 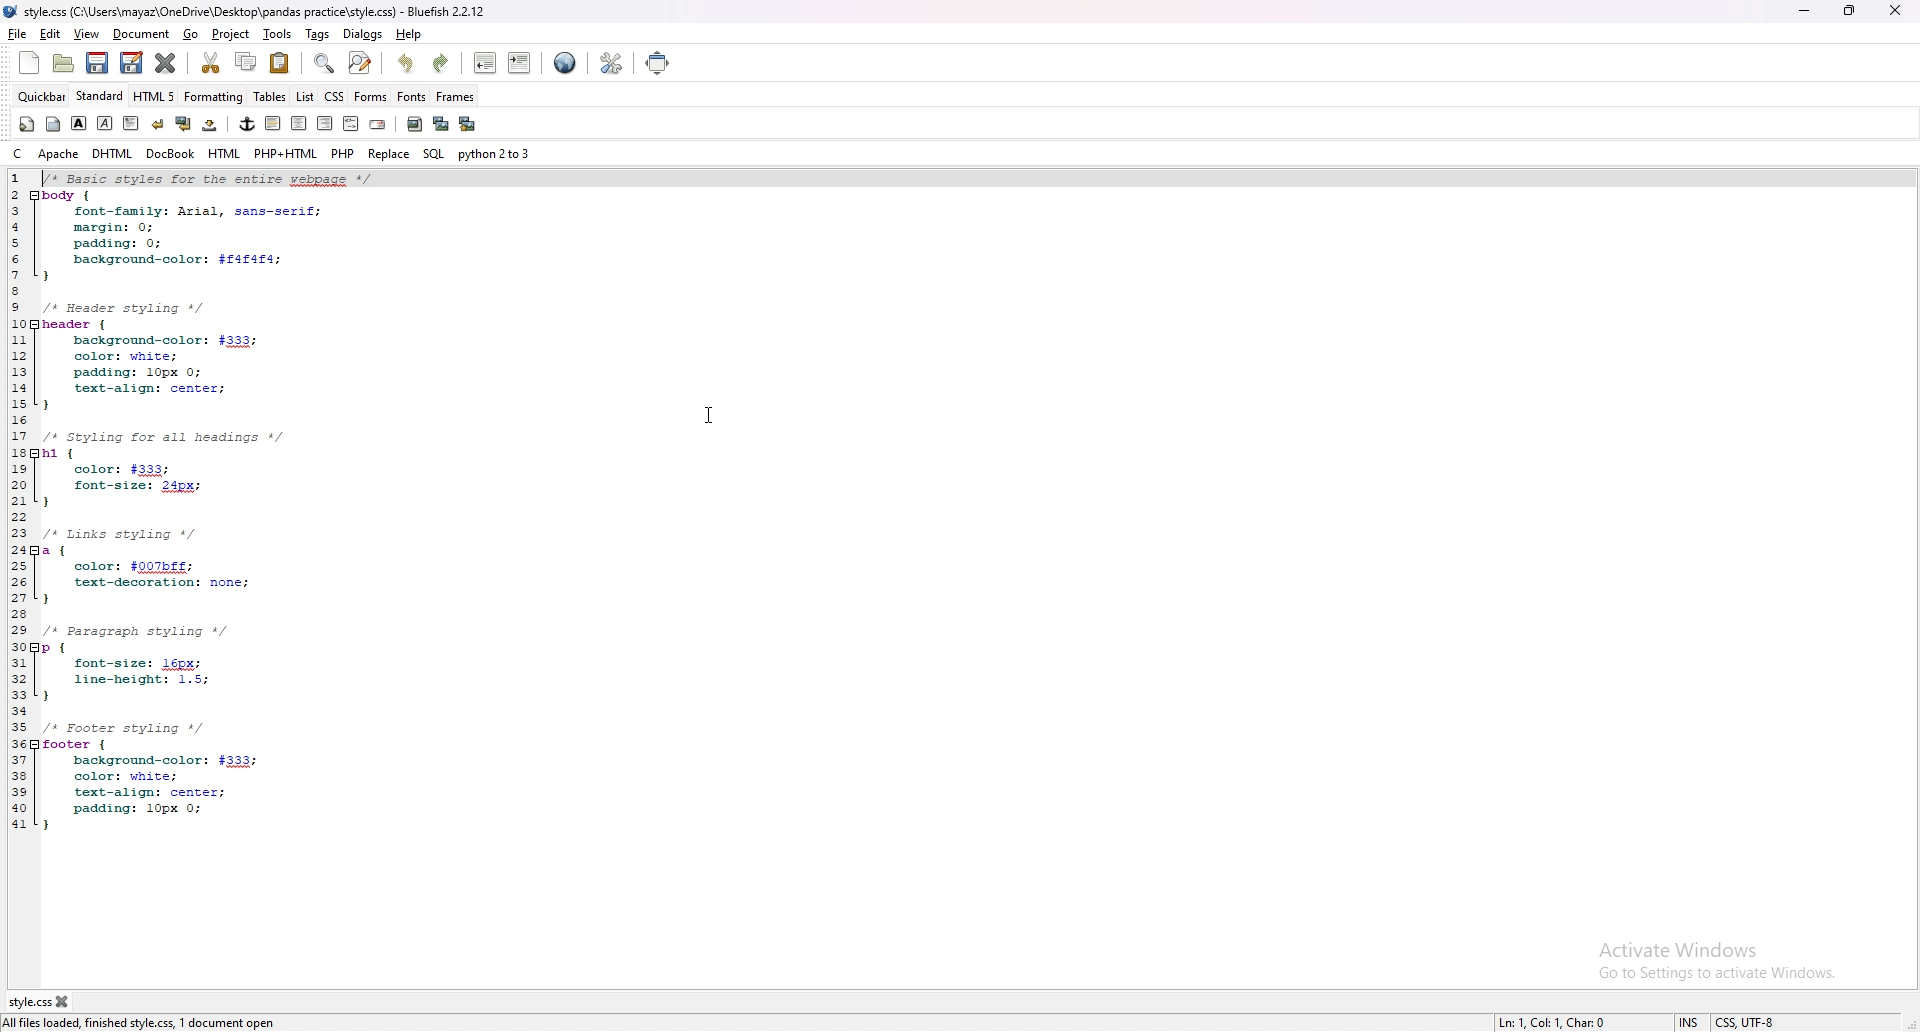 I want to click on formatting, so click(x=213, y=97).